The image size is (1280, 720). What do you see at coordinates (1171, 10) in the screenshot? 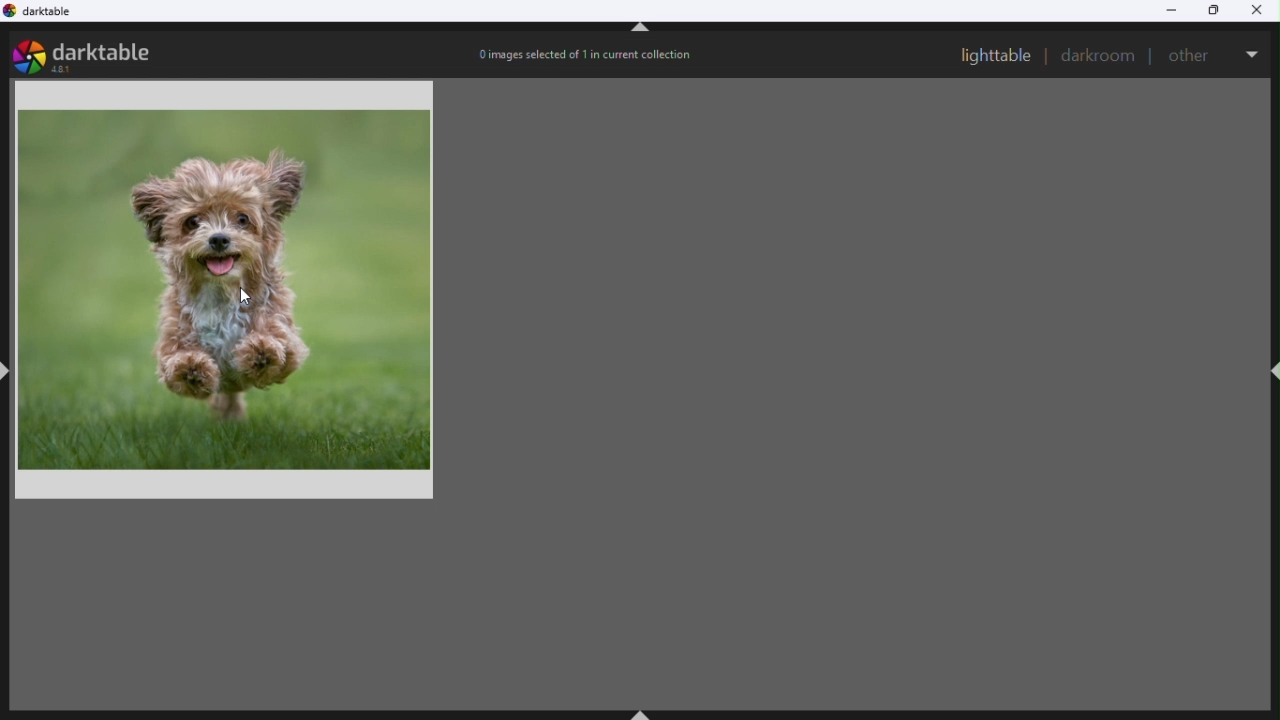
I see `Minimise` at bounding box center [1171, 10].